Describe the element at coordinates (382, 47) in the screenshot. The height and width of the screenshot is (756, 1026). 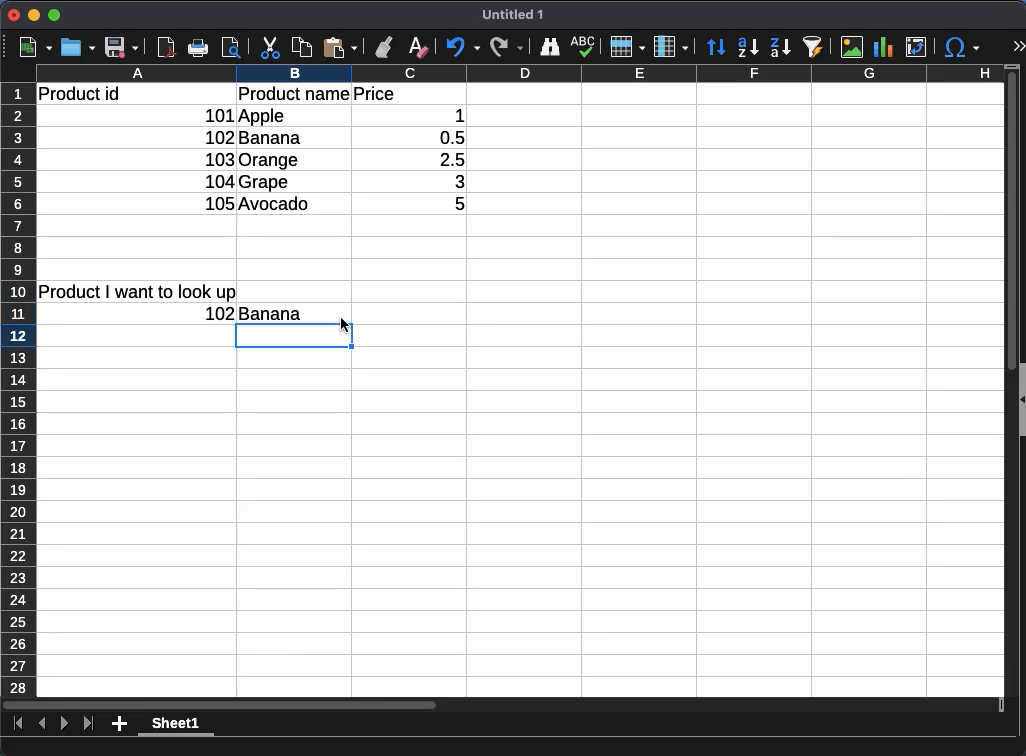
I see `clone formatting` at that location.